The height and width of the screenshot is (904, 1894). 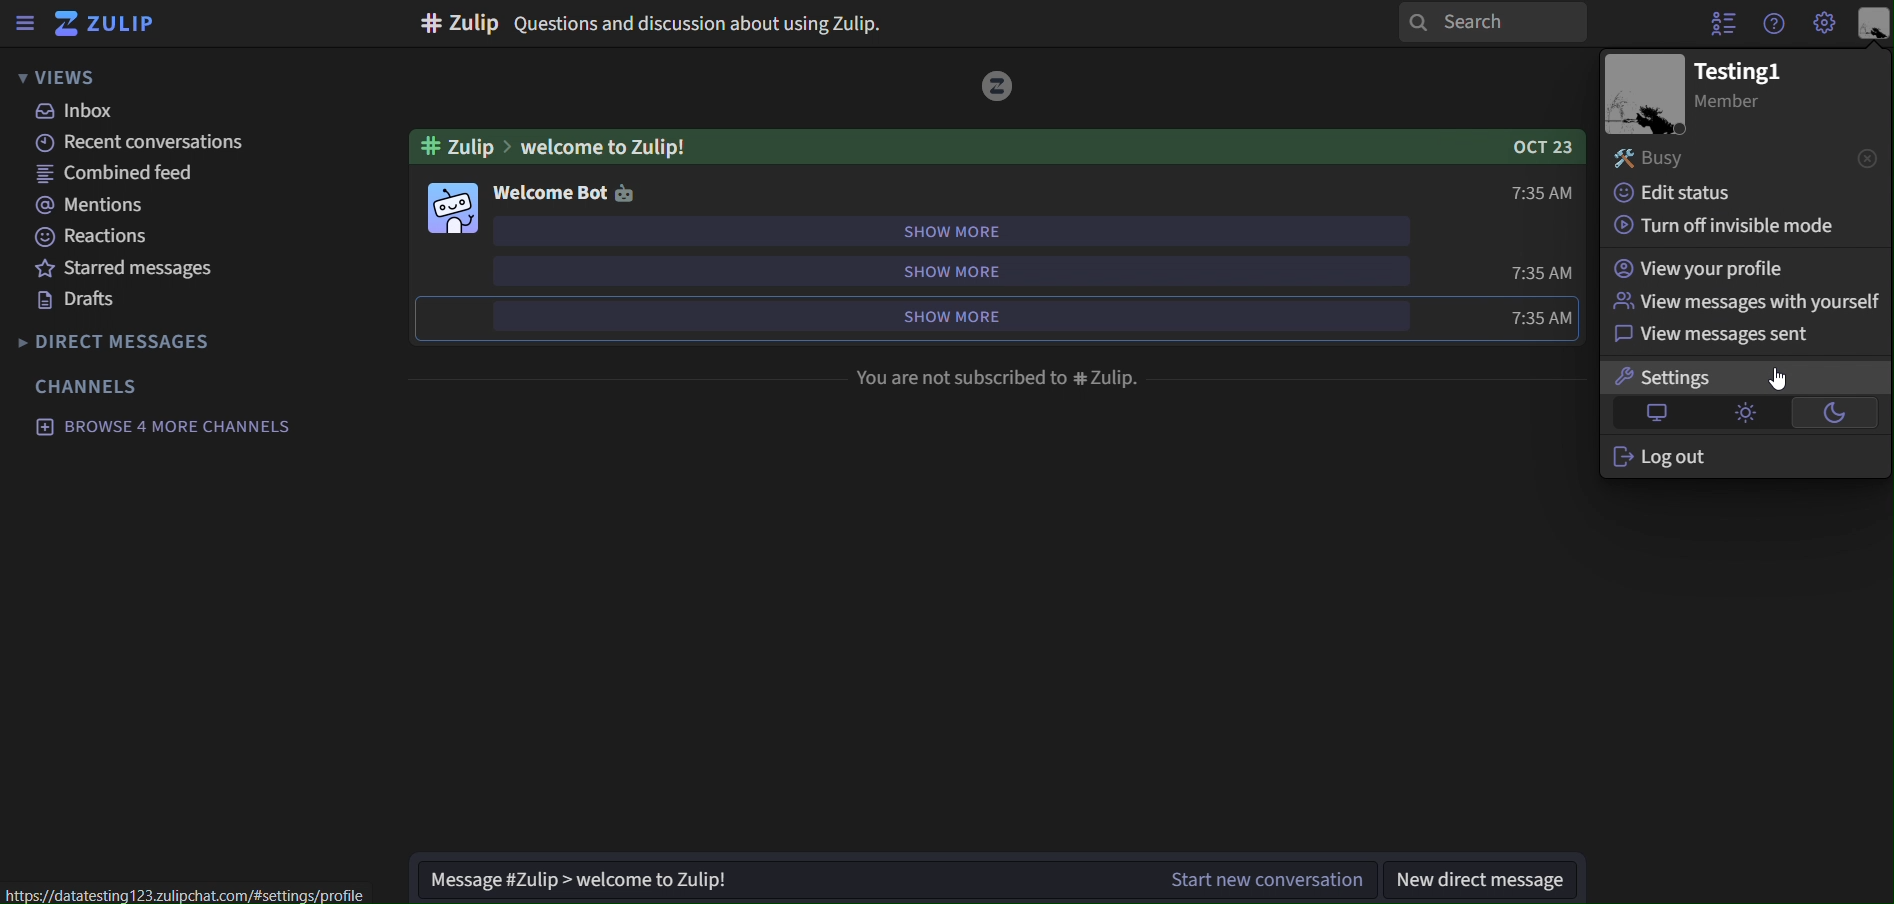 What do you see at coordinates (891, 880) in the screenshot?
I see `start new conversation` at bounding box center [891, 880].